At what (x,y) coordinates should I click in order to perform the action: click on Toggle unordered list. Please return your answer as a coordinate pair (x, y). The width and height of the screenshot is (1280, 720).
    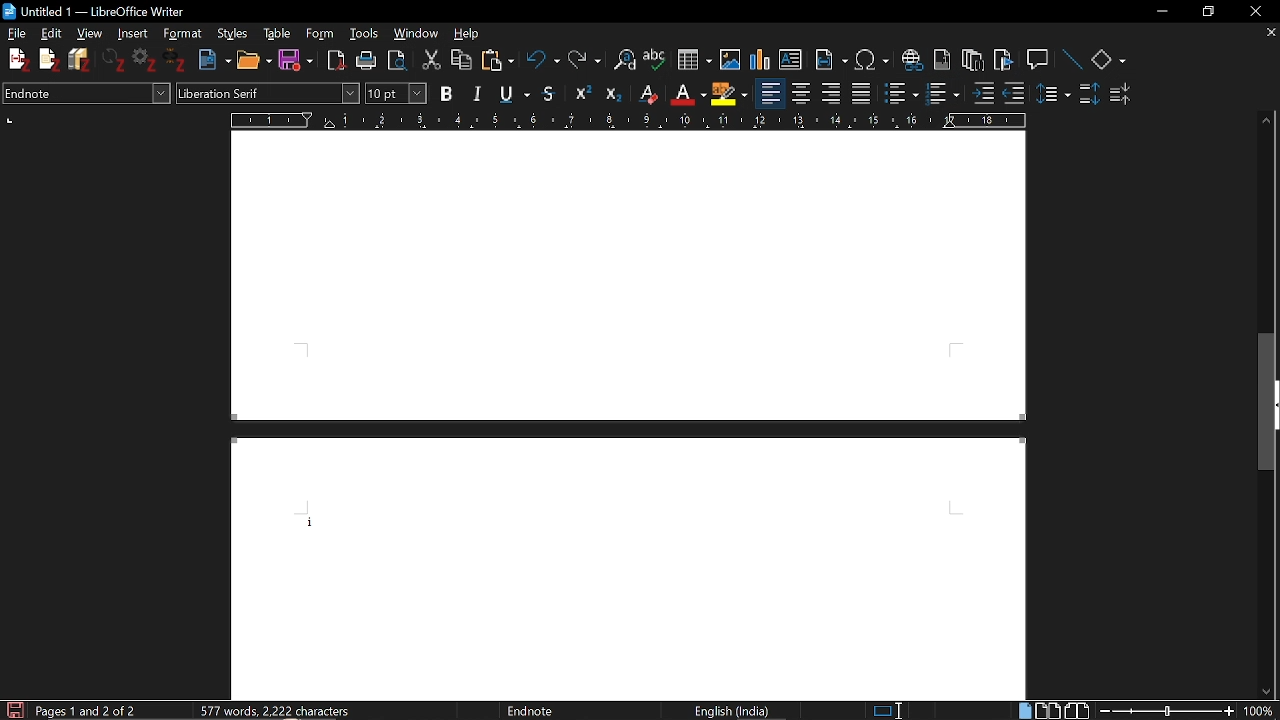
    Looking at the image, I should click on (942, 93).